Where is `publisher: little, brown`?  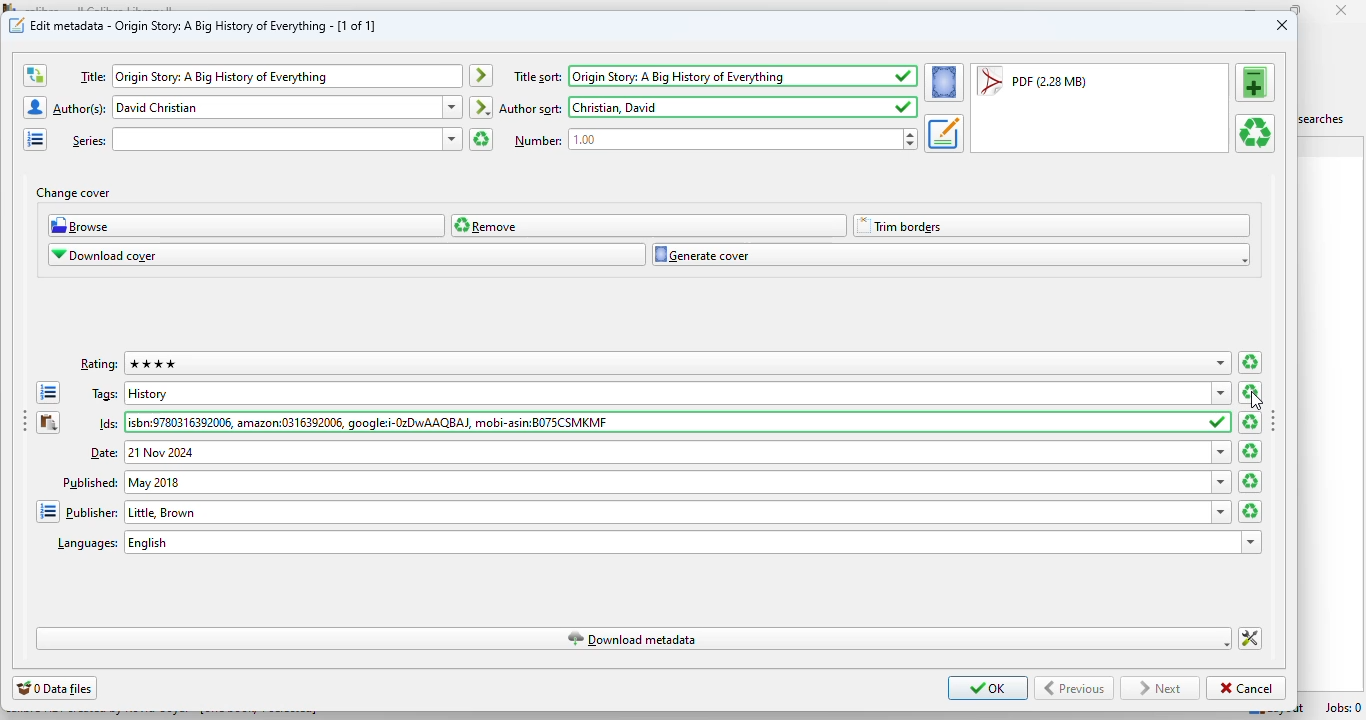
publisher: little, brown is located at coordinates (667, 511).